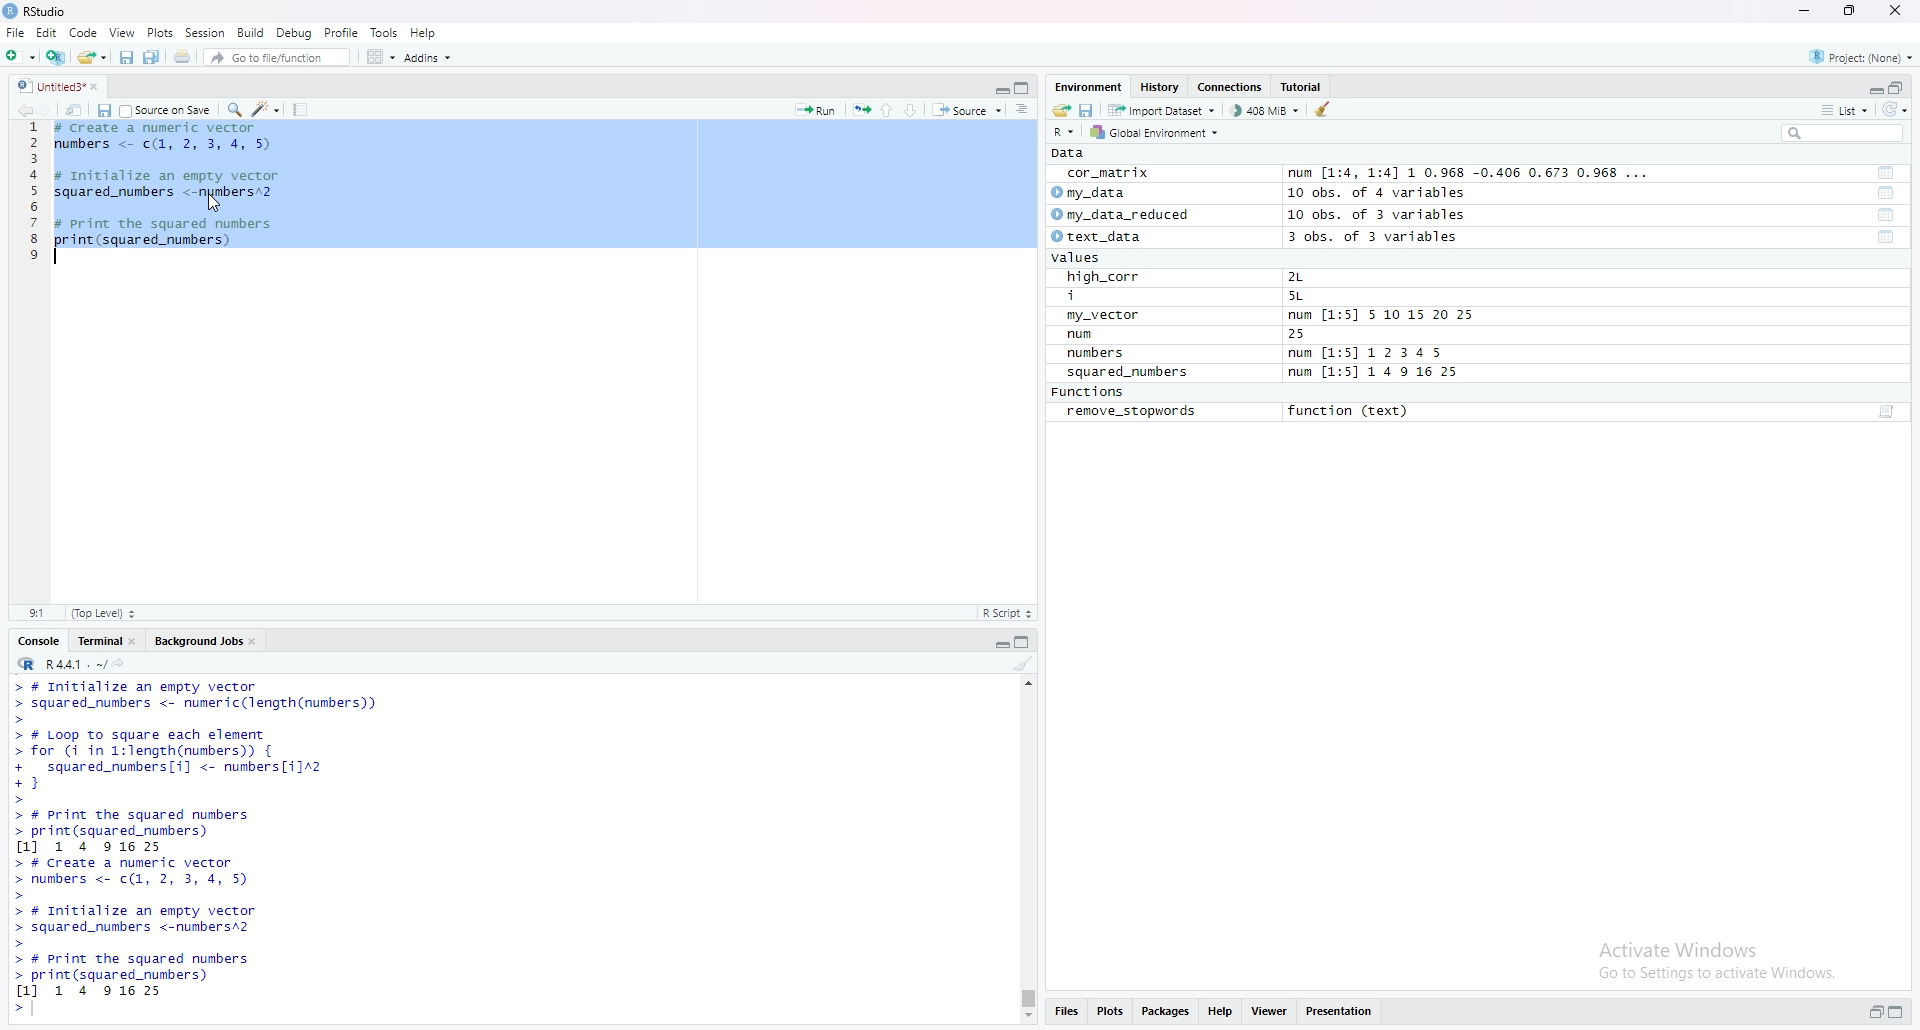 The width and height of the screenshot is (1920, 1030). What do you see at coordinates (234, 108) in the screenshot?
I see `Find/Replace` at bounding box center [234, 108].